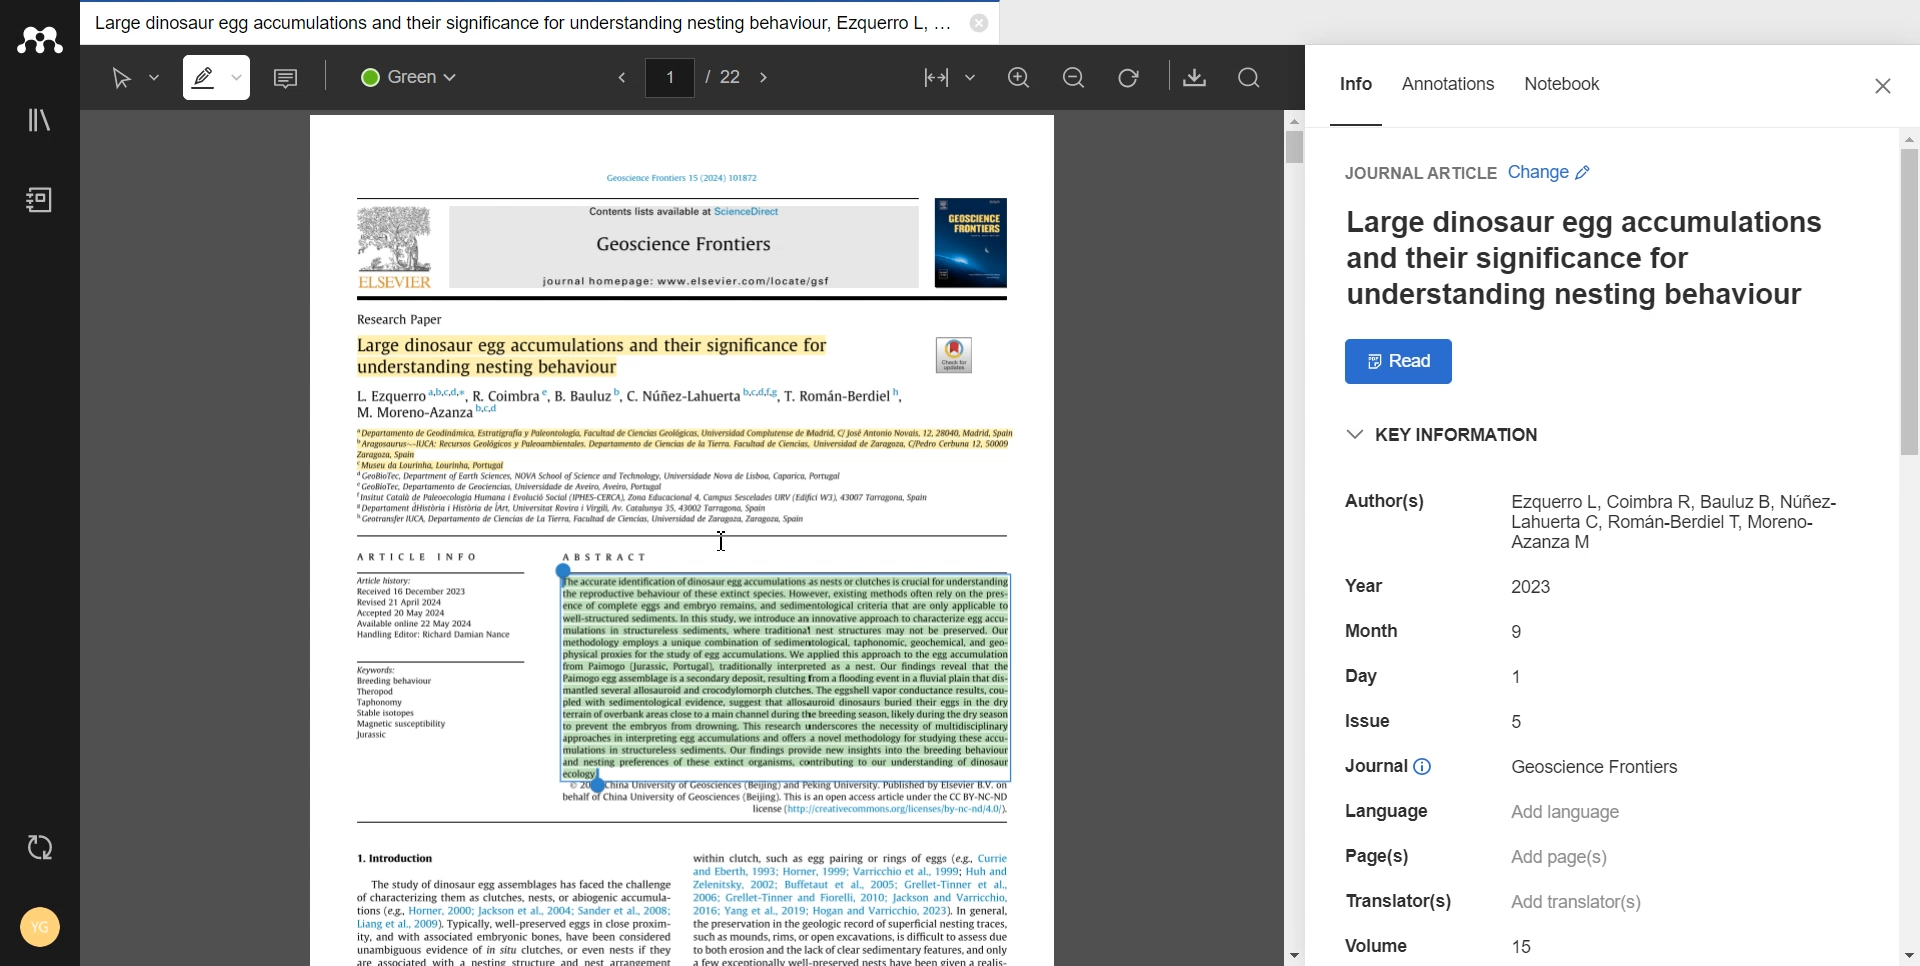 The height and width of the screenshot is (966, 1920). I want to click on Vertical scroll bar, so click(1297, 532).